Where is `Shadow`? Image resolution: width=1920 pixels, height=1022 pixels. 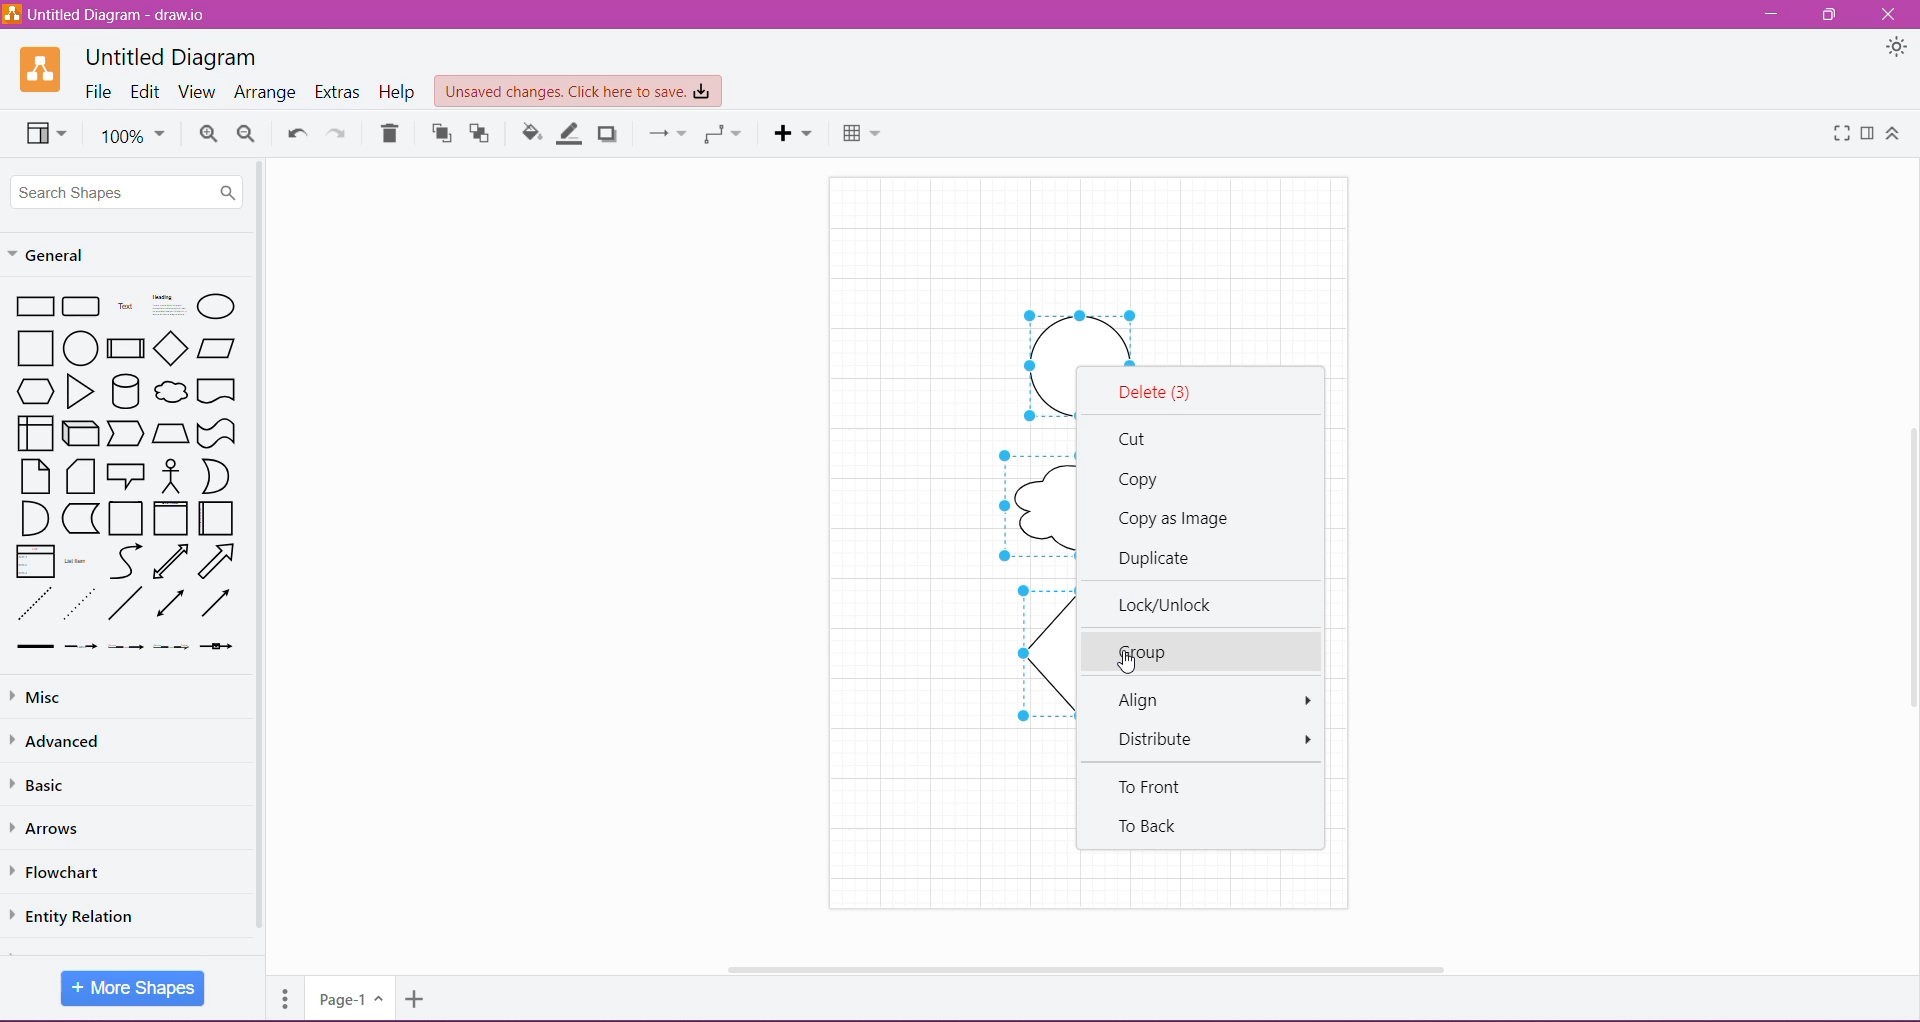
Shadow is located at coordinates (610, 133).